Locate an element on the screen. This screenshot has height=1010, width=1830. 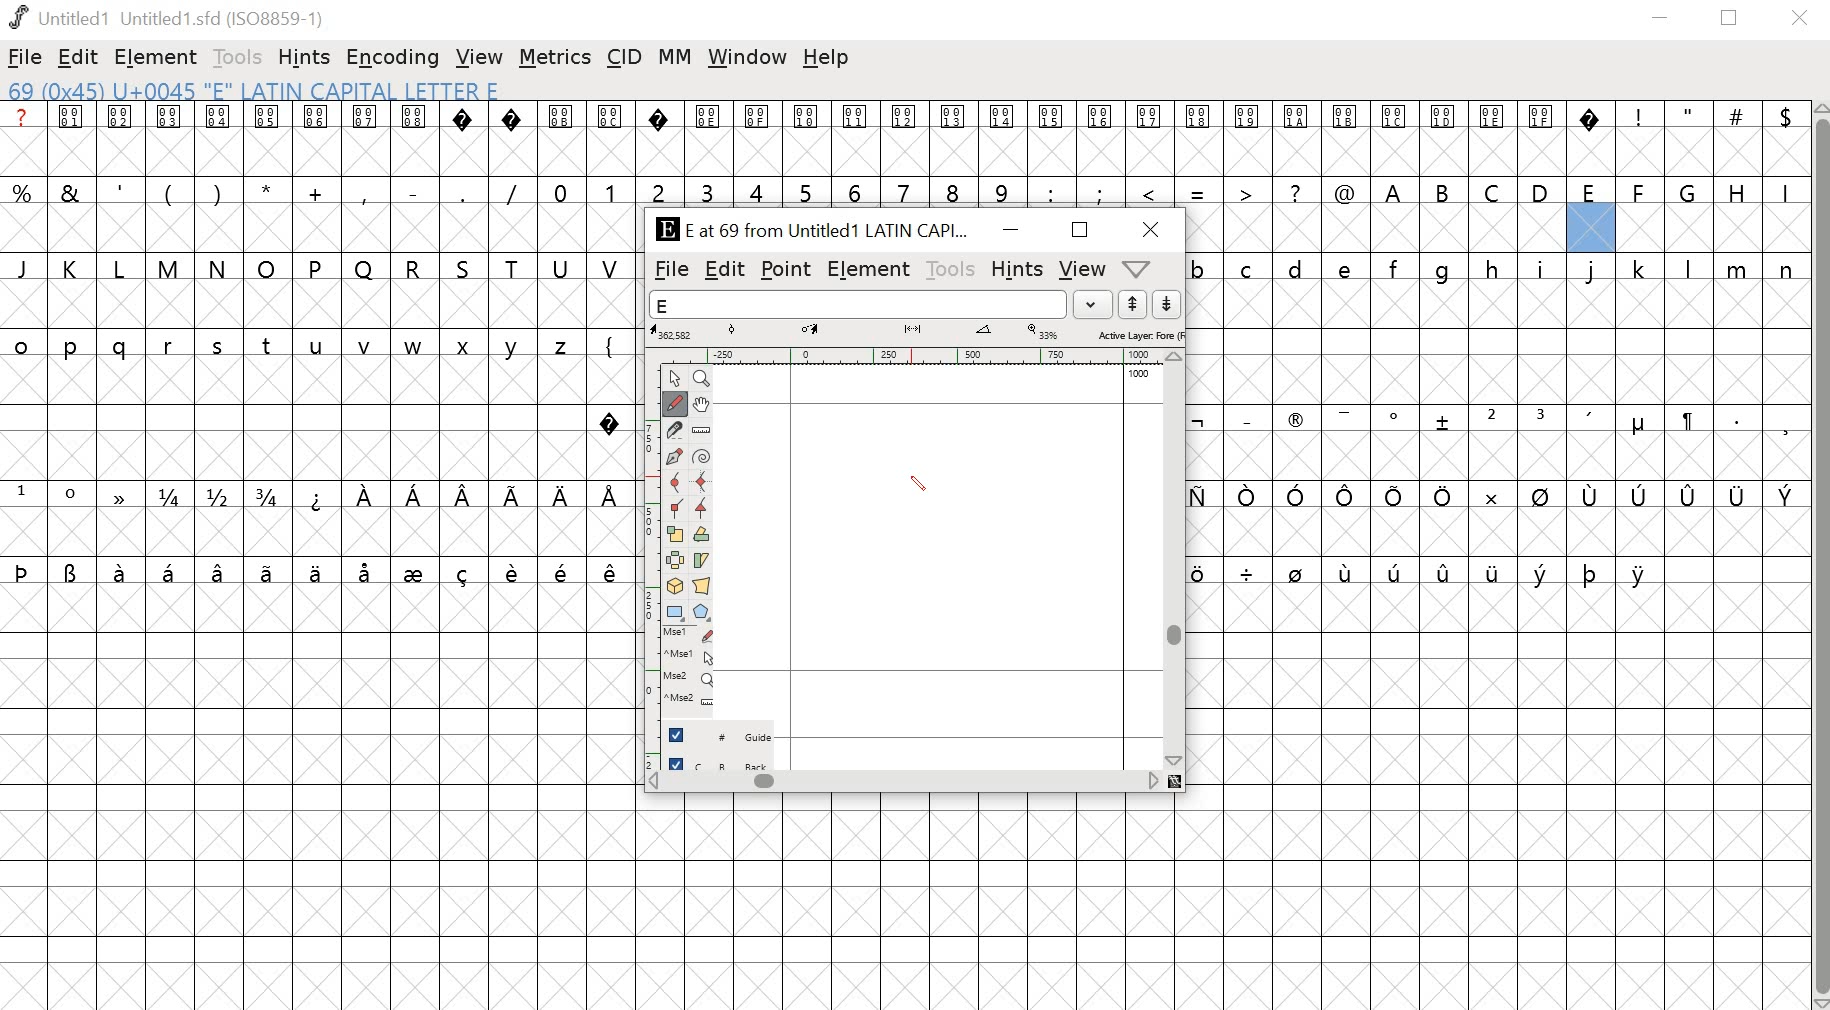
empty cells is located at coordinates (1496, 455).